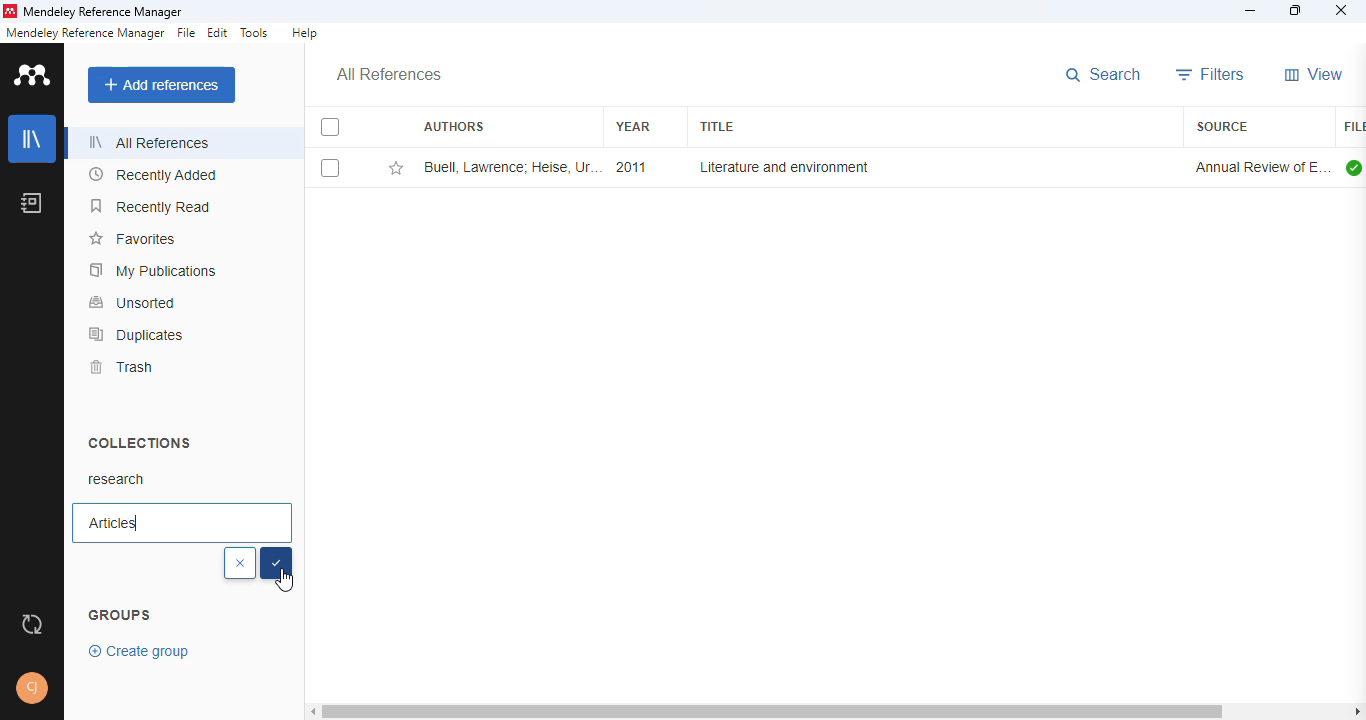 The image size is (1366, 720). I want to click on unsorted, so click(134, 303).